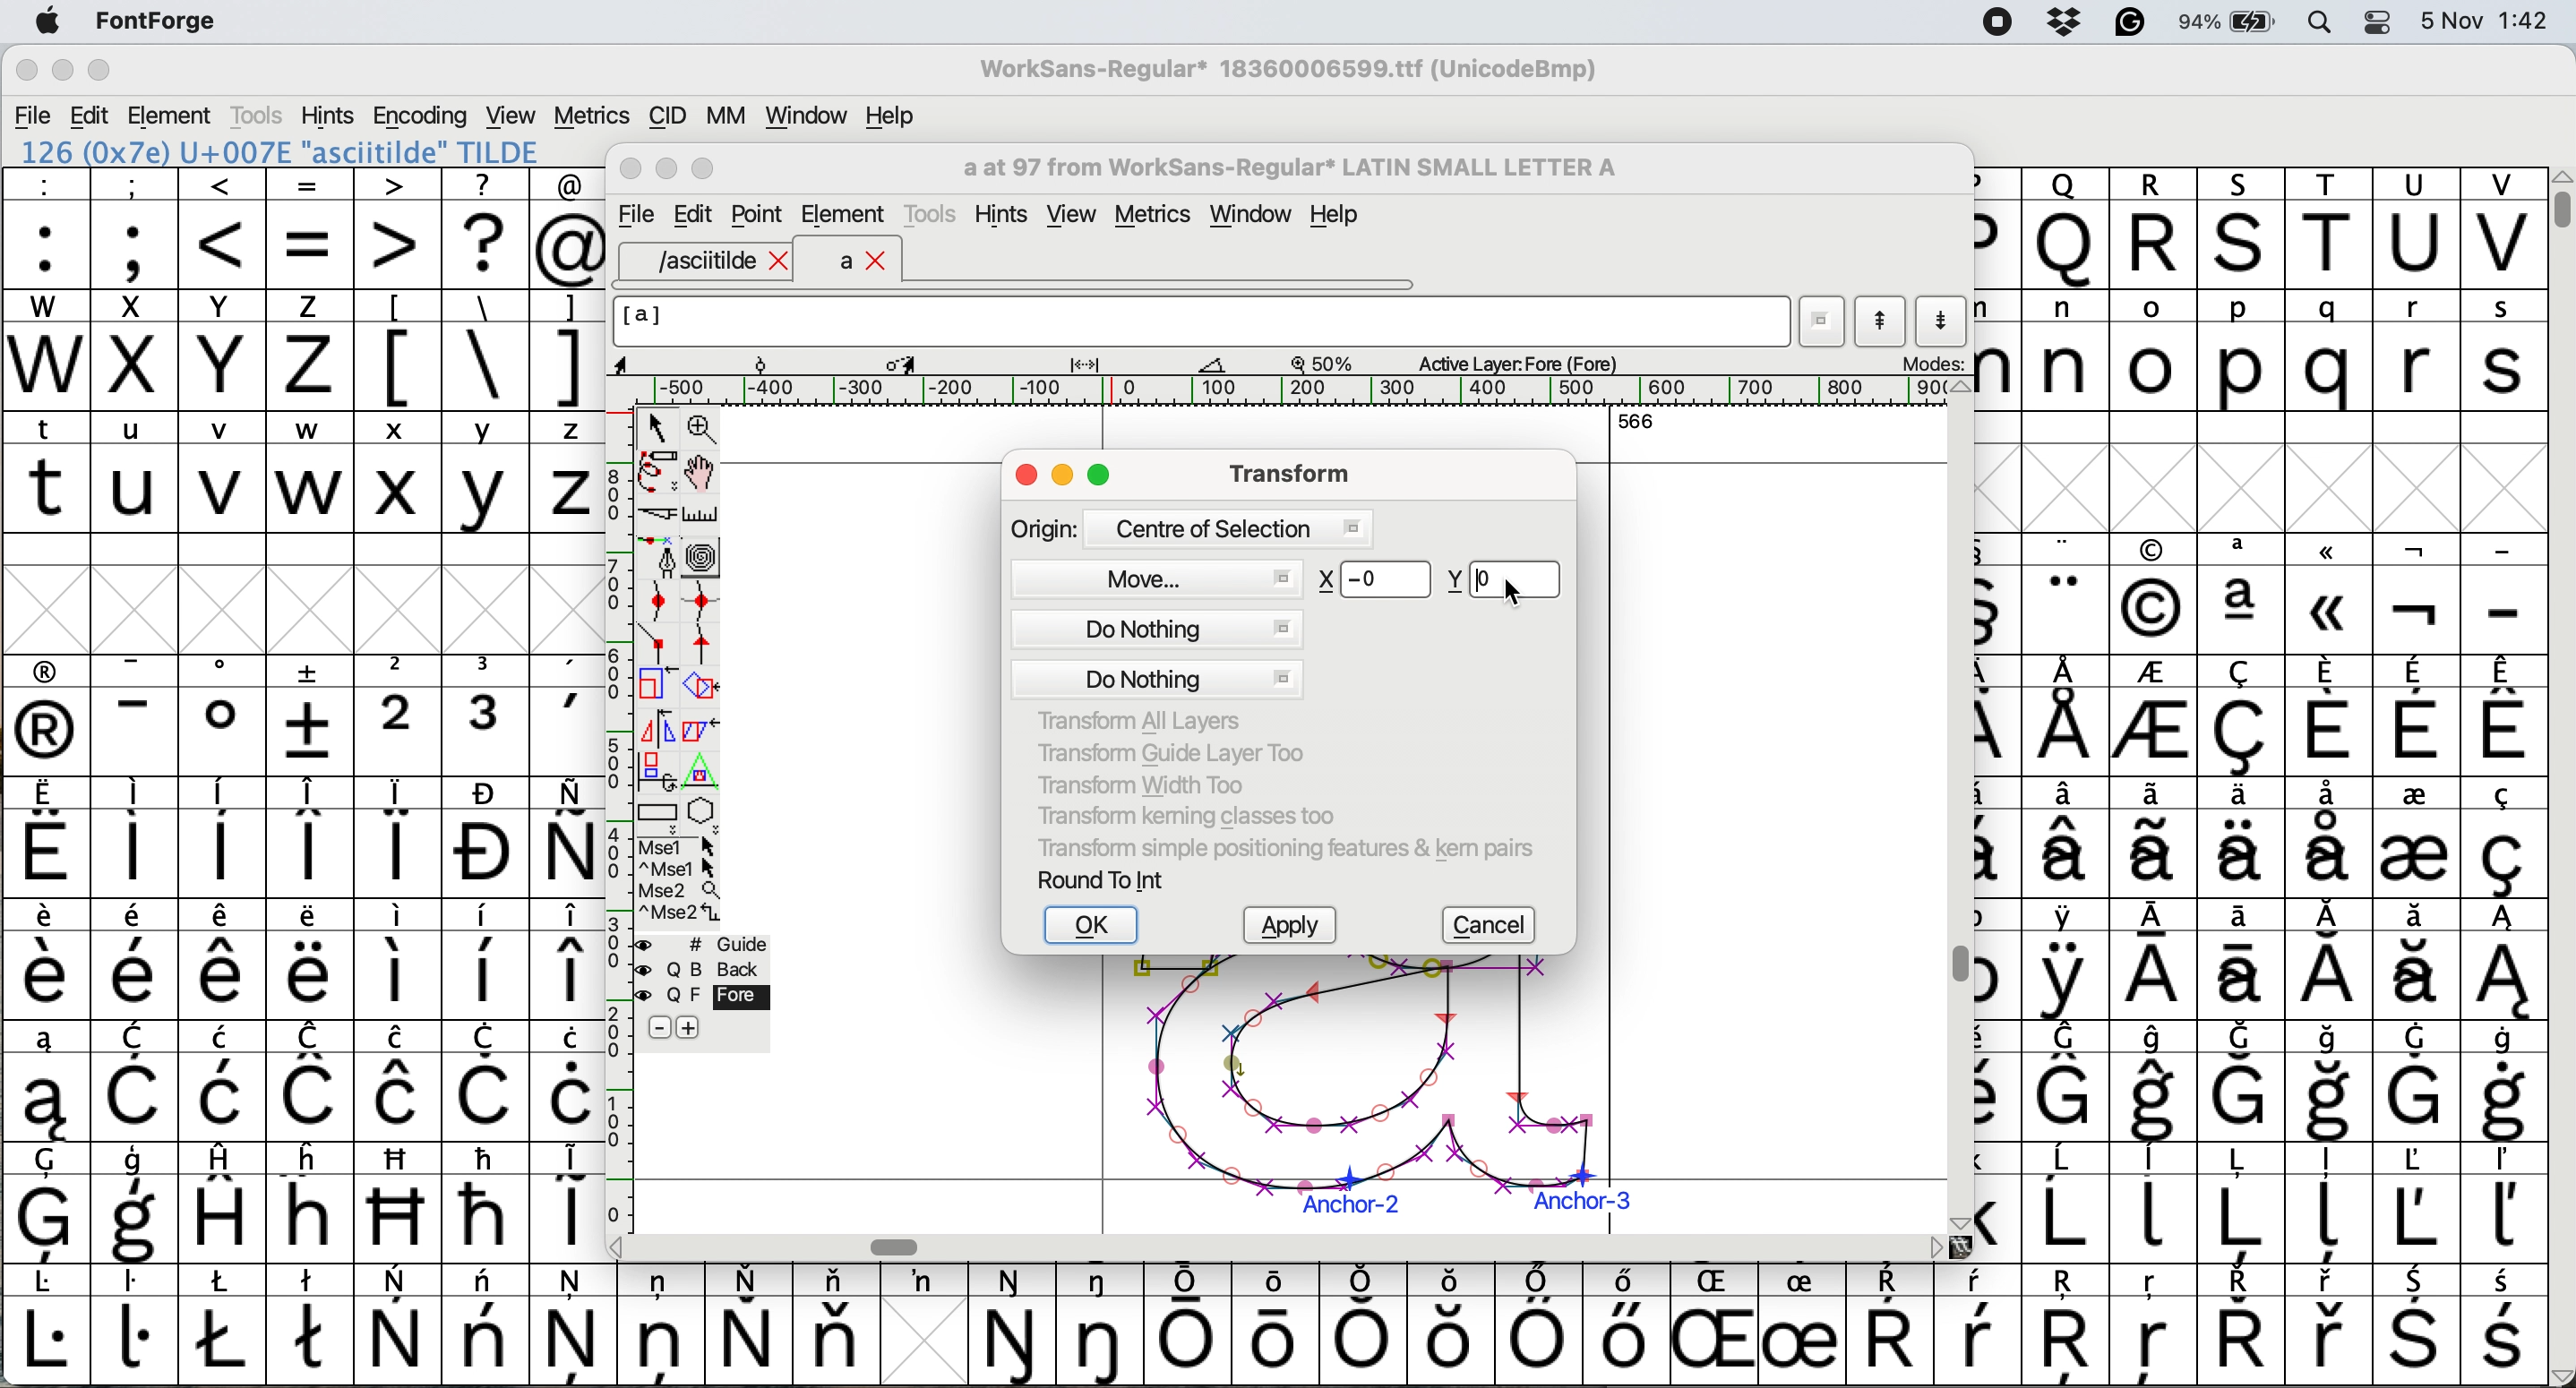  What do you see at coordinates (312, 229) in the screenshot?
I see `=` at bounding box center [312, 229].